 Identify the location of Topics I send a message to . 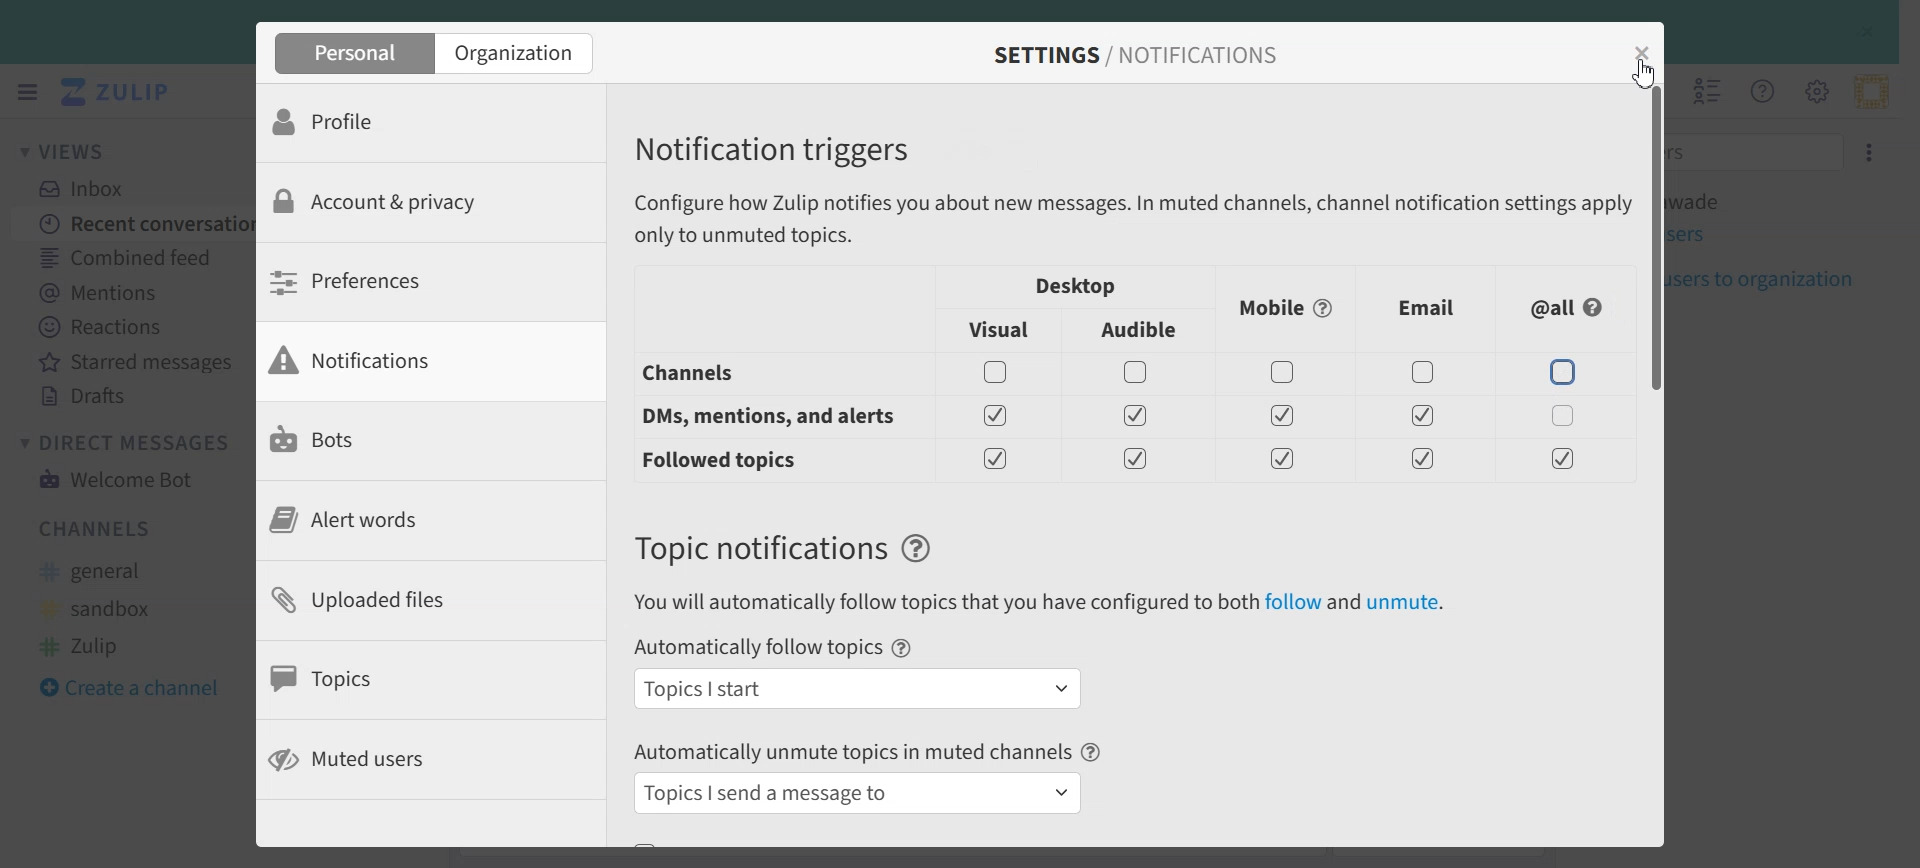
(861, 793).